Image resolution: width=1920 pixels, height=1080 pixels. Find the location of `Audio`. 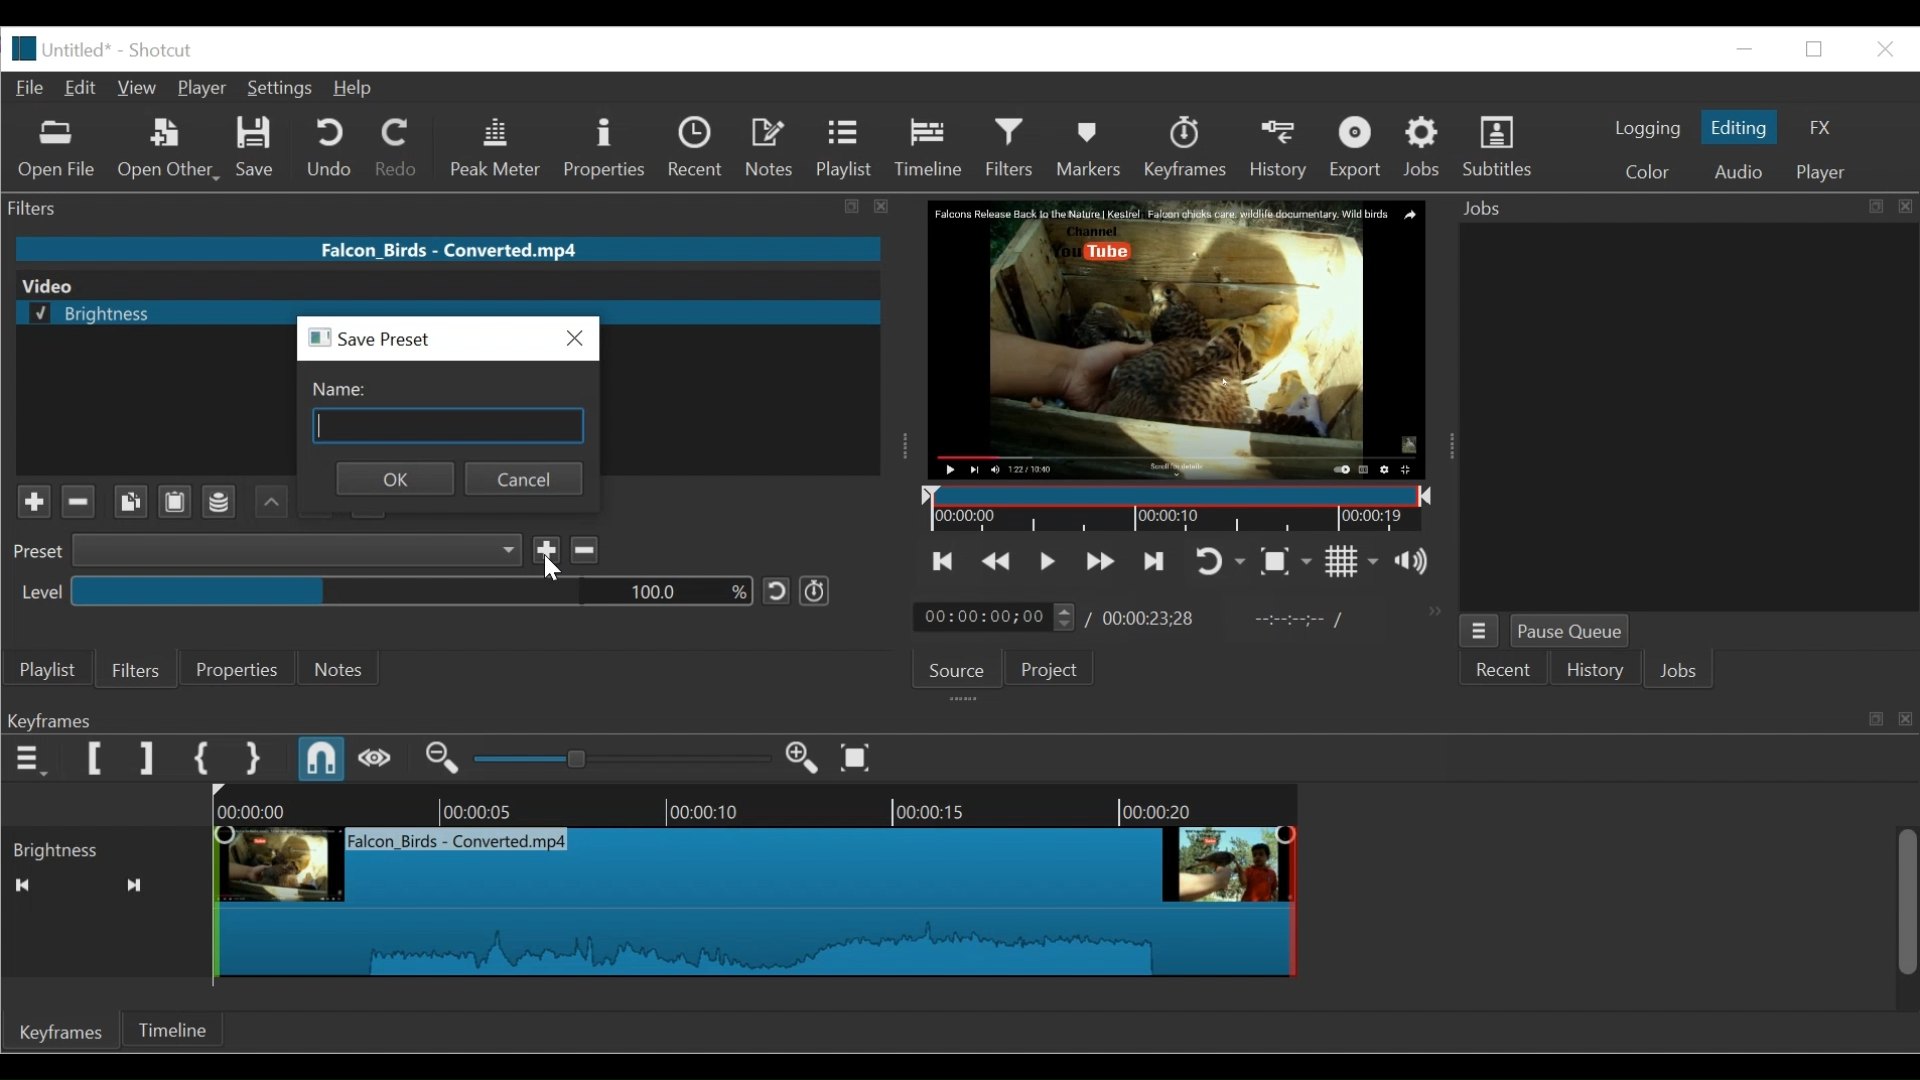

Audio is located at coordinates (1742, 171).